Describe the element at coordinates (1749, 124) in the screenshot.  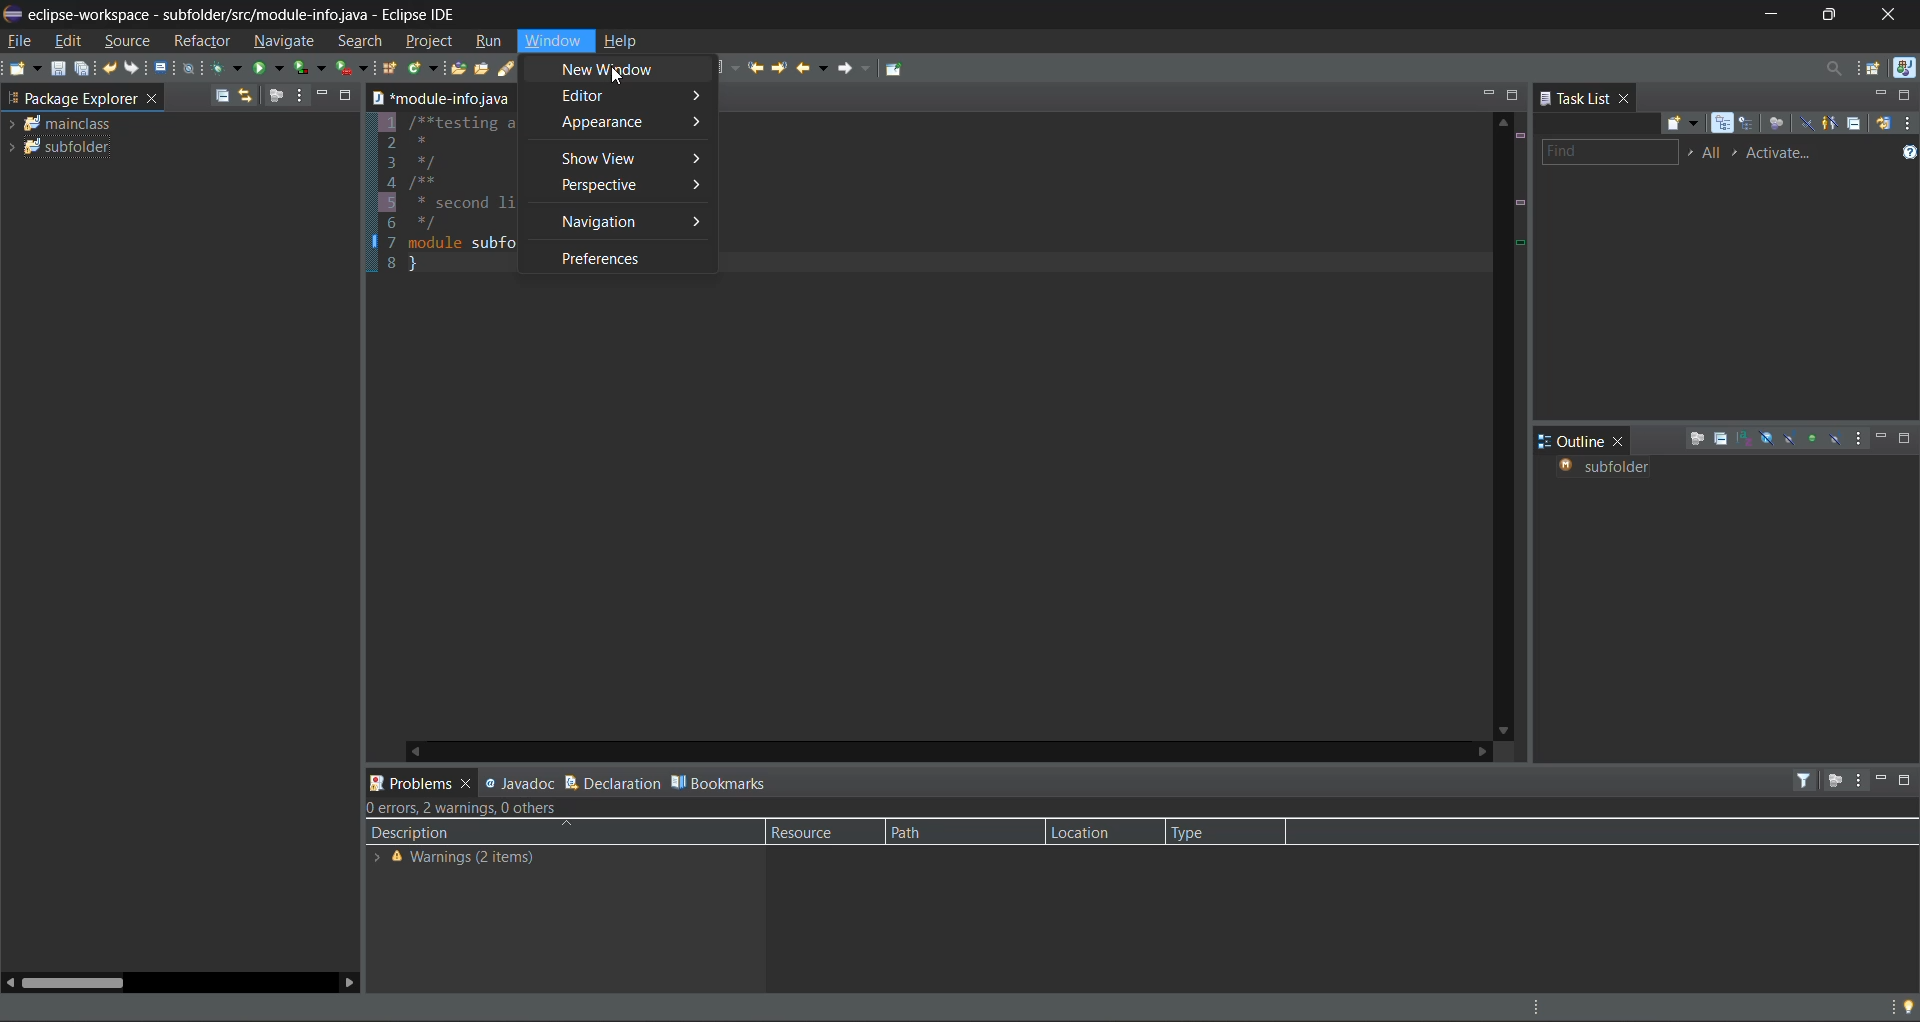
I see `scheduled` at that location.